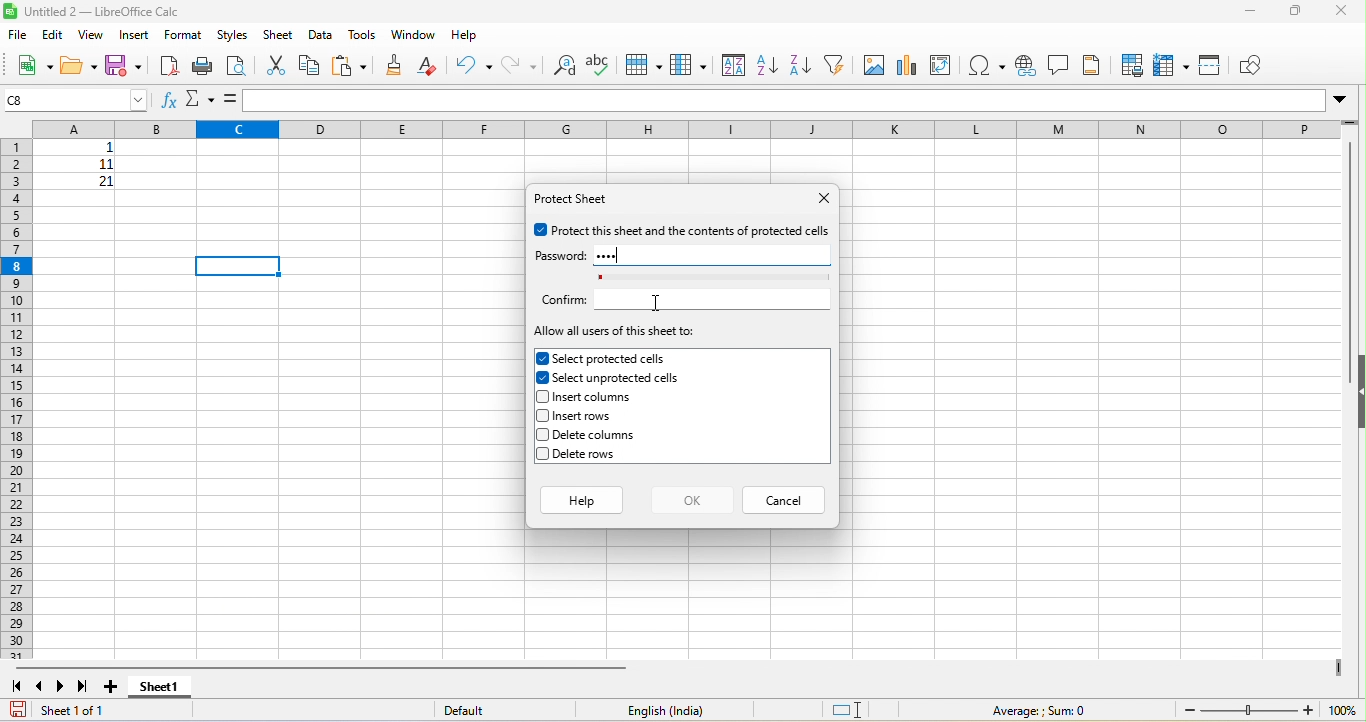 This screenshot has width=1366, height=722. What do you see at coordinates (238, 265) in the screenshot?
I see `selected cell` at bounding box center [238, 265].